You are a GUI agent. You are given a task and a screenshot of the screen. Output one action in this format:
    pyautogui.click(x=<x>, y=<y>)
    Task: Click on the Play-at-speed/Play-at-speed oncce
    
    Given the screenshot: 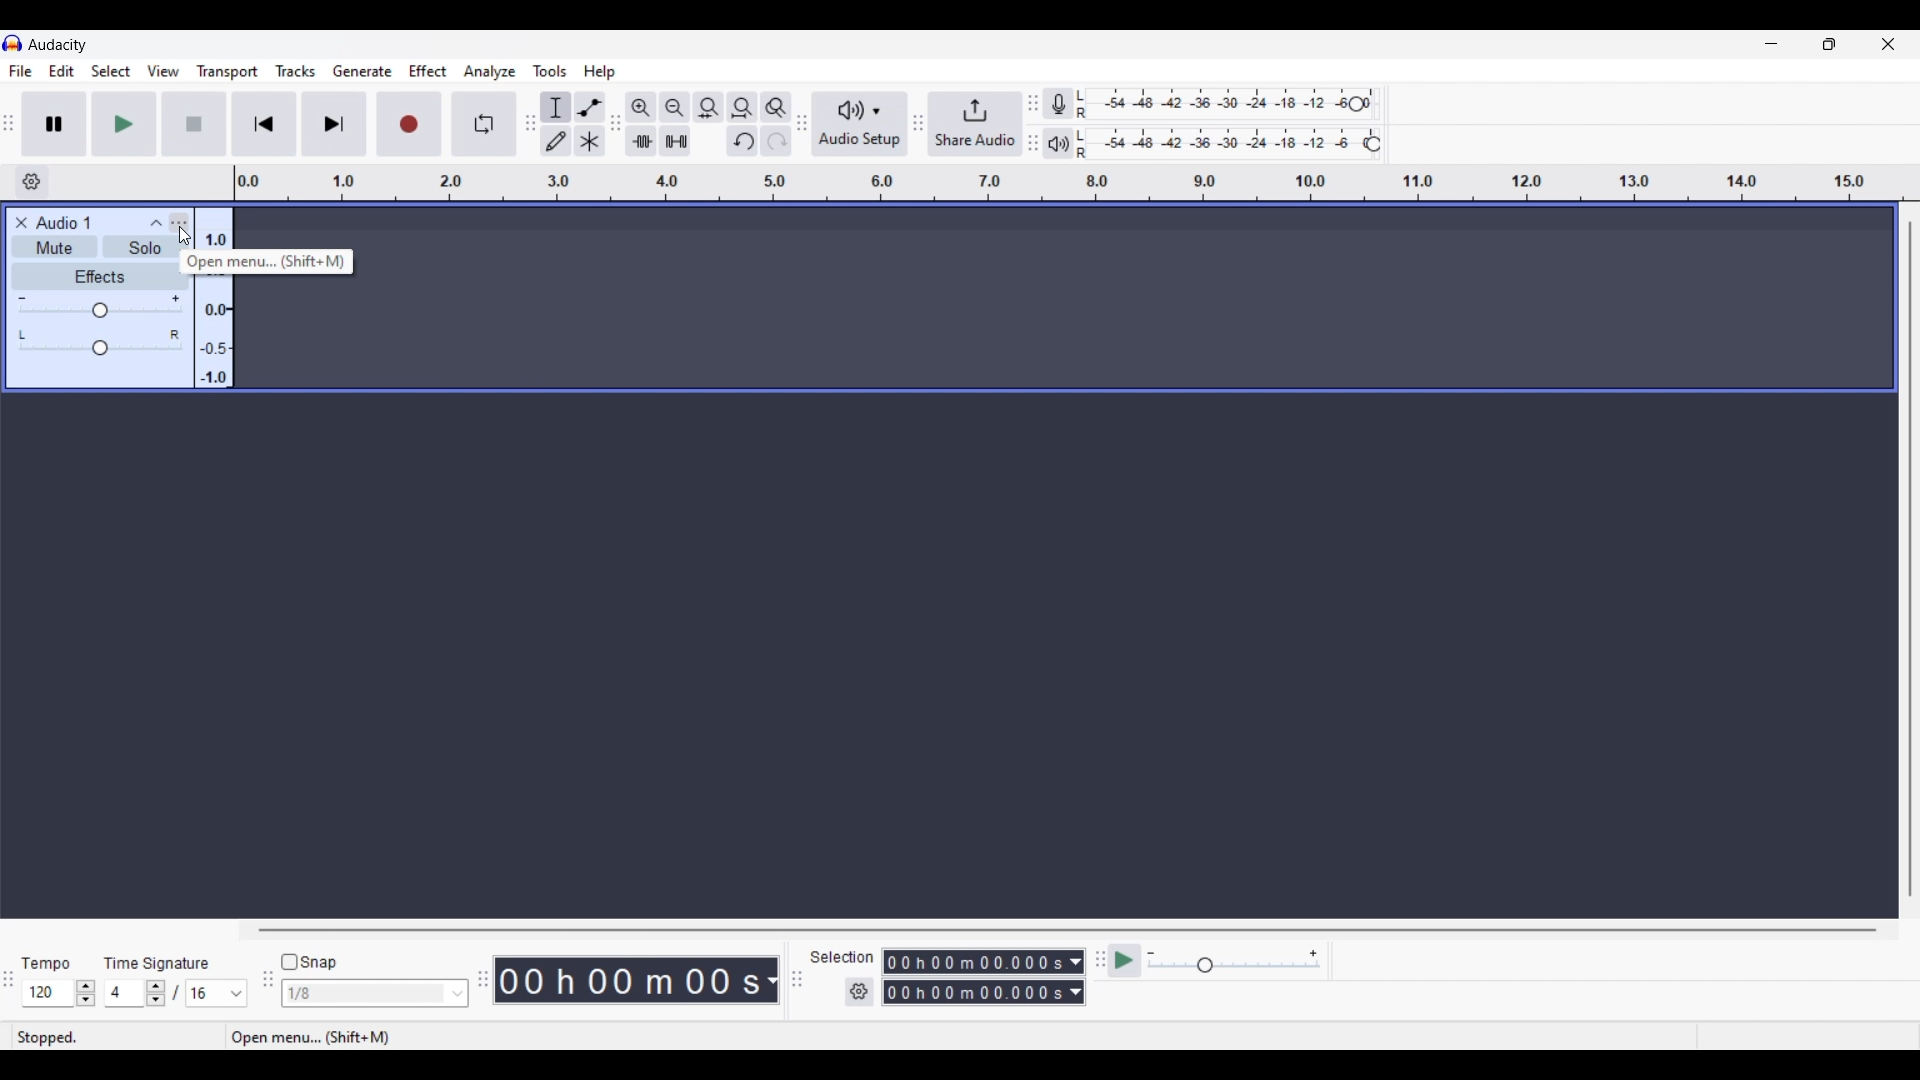 What is the action you would take?
    pyautogui.click(x=1125, y=961)
    